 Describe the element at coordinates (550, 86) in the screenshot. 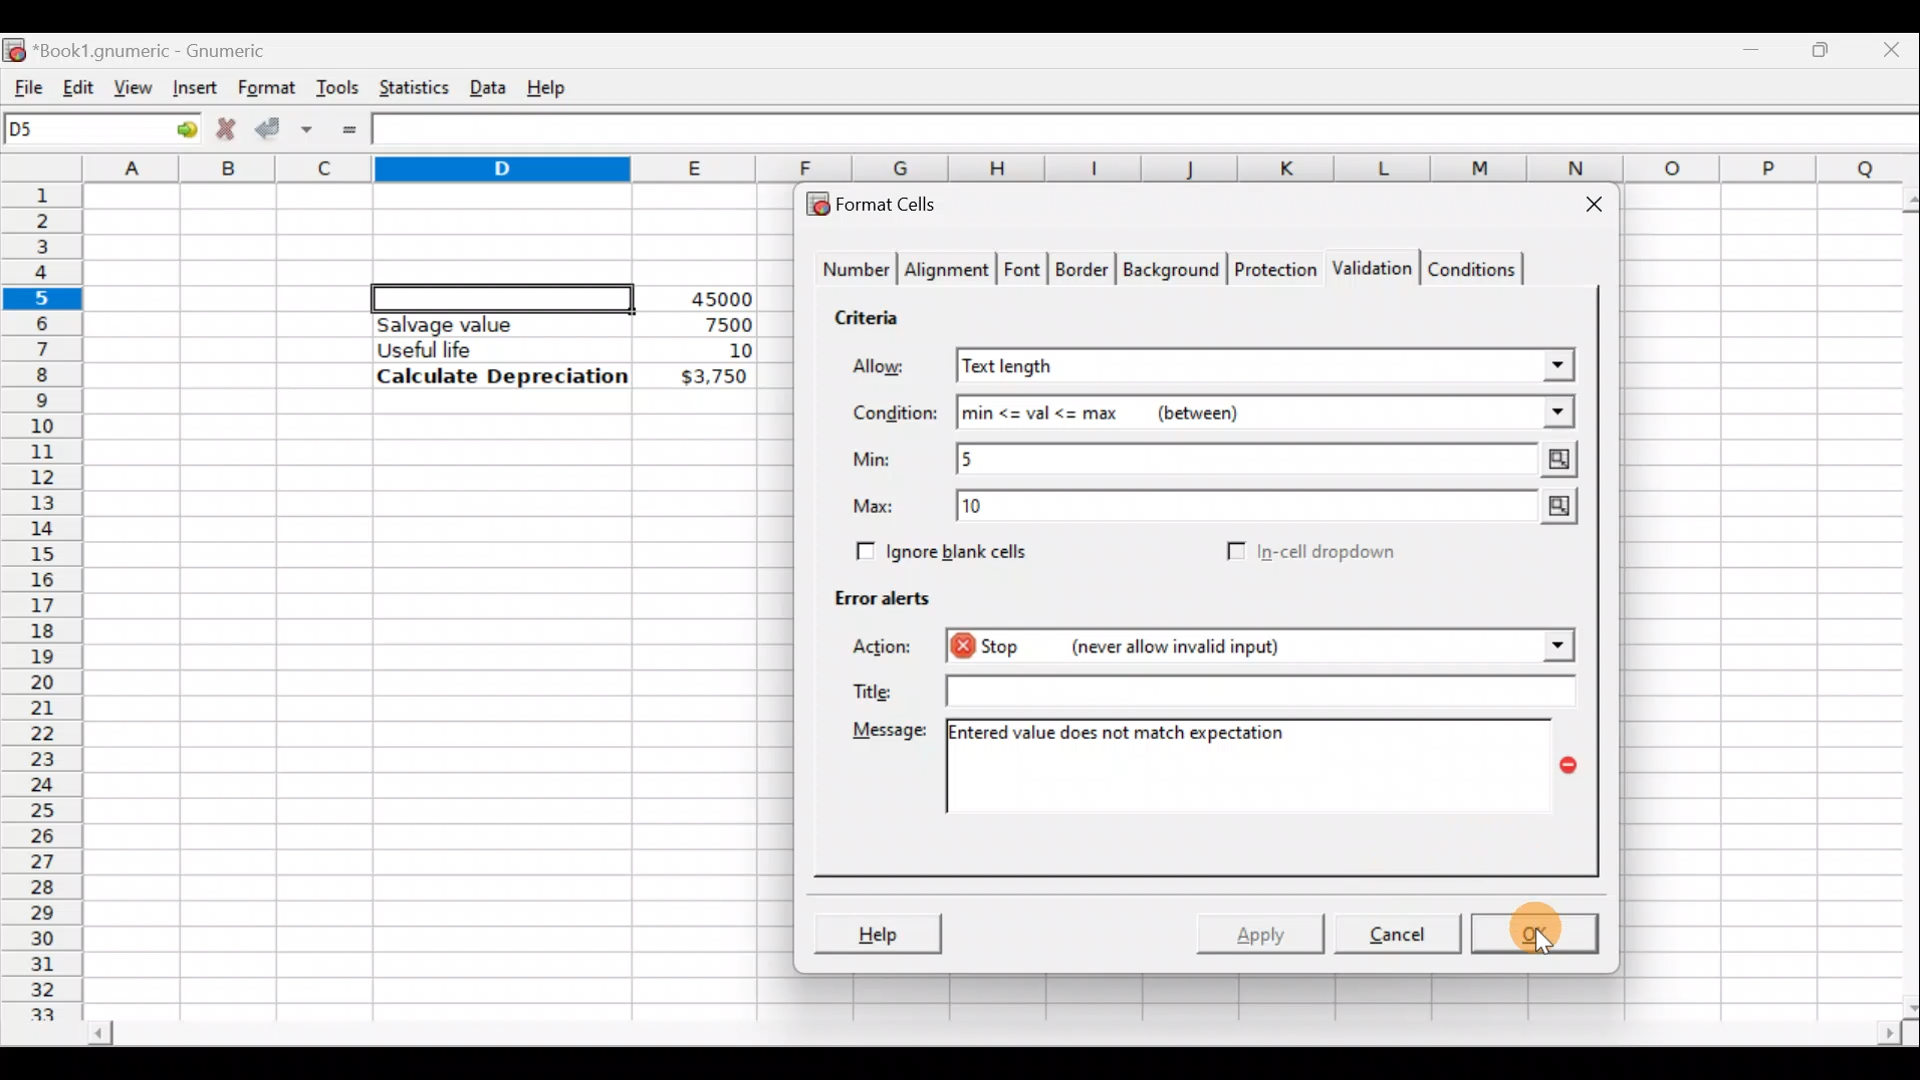

I see `Help` at that location.